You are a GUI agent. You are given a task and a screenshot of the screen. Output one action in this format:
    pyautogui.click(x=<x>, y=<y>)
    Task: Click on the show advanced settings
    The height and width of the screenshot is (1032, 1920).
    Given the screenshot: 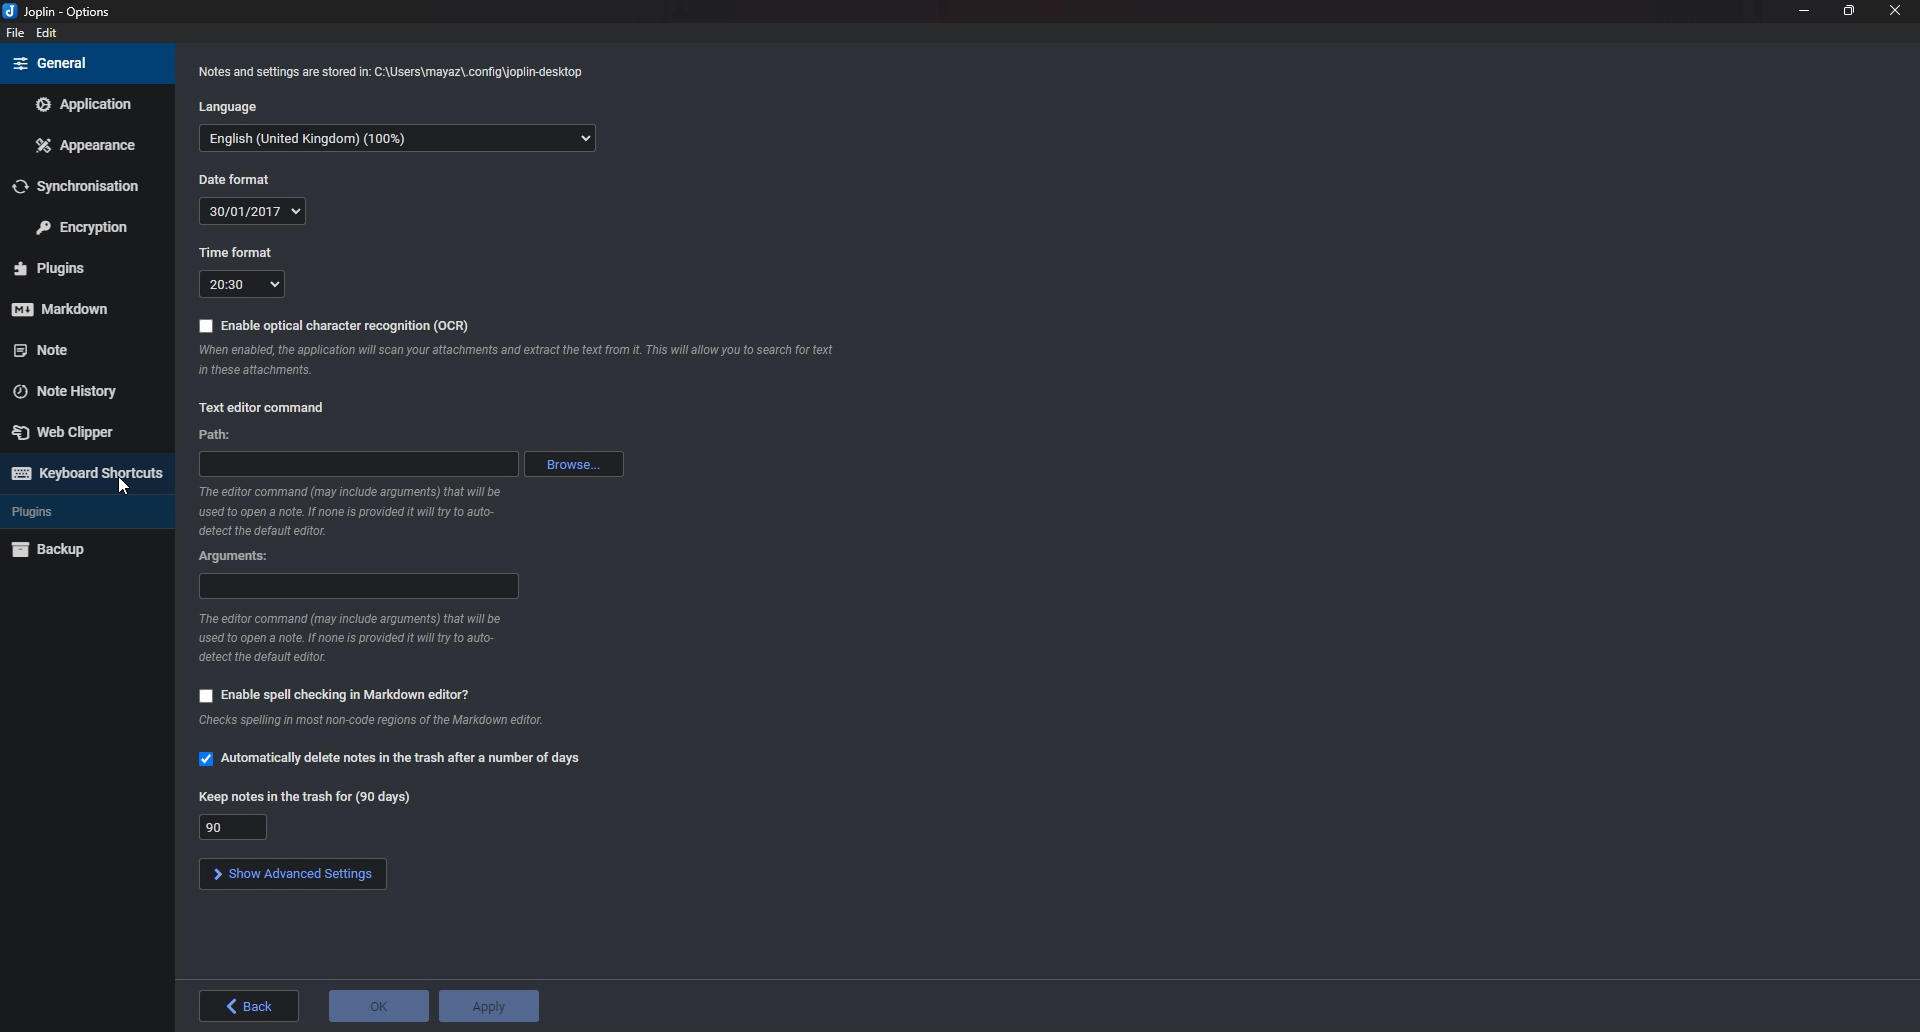 What is the action you would take?
    pyautogui.click(x=291, y=873)
    